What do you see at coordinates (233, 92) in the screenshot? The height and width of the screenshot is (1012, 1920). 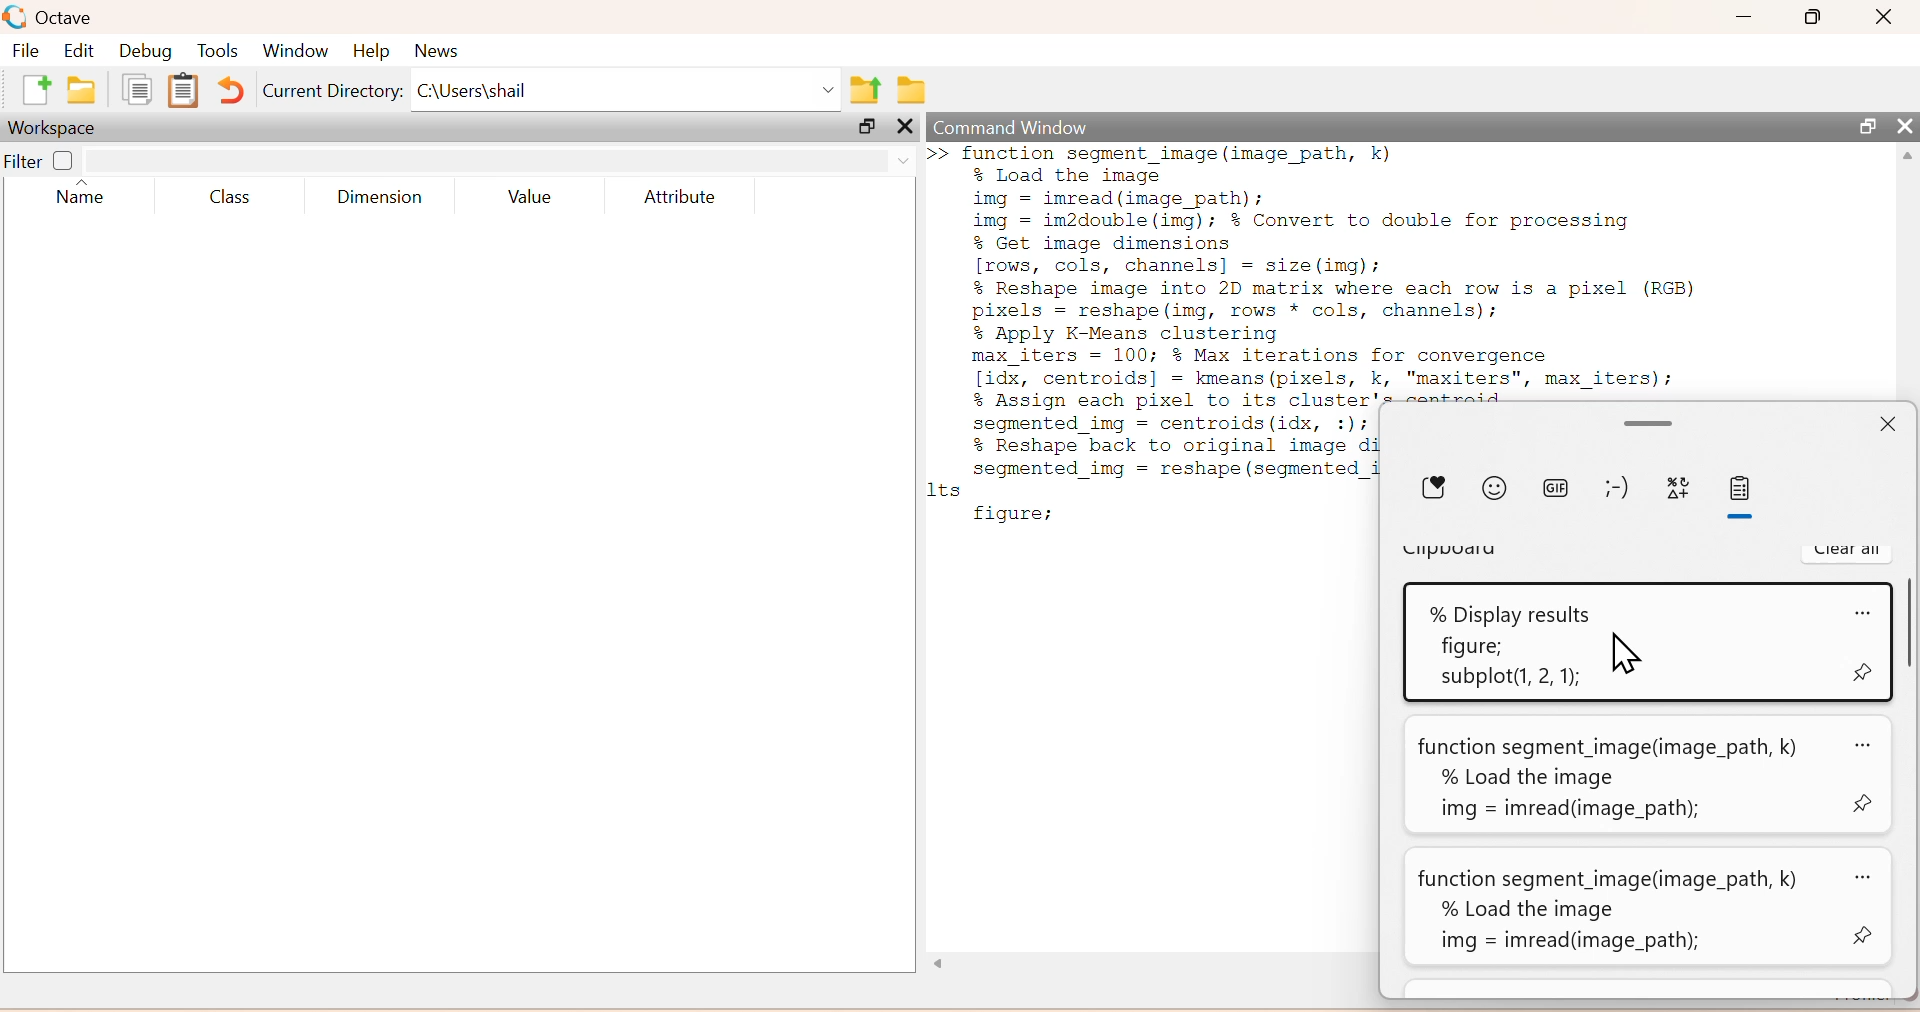 I see `Undo` at bounding box center [233, 92].